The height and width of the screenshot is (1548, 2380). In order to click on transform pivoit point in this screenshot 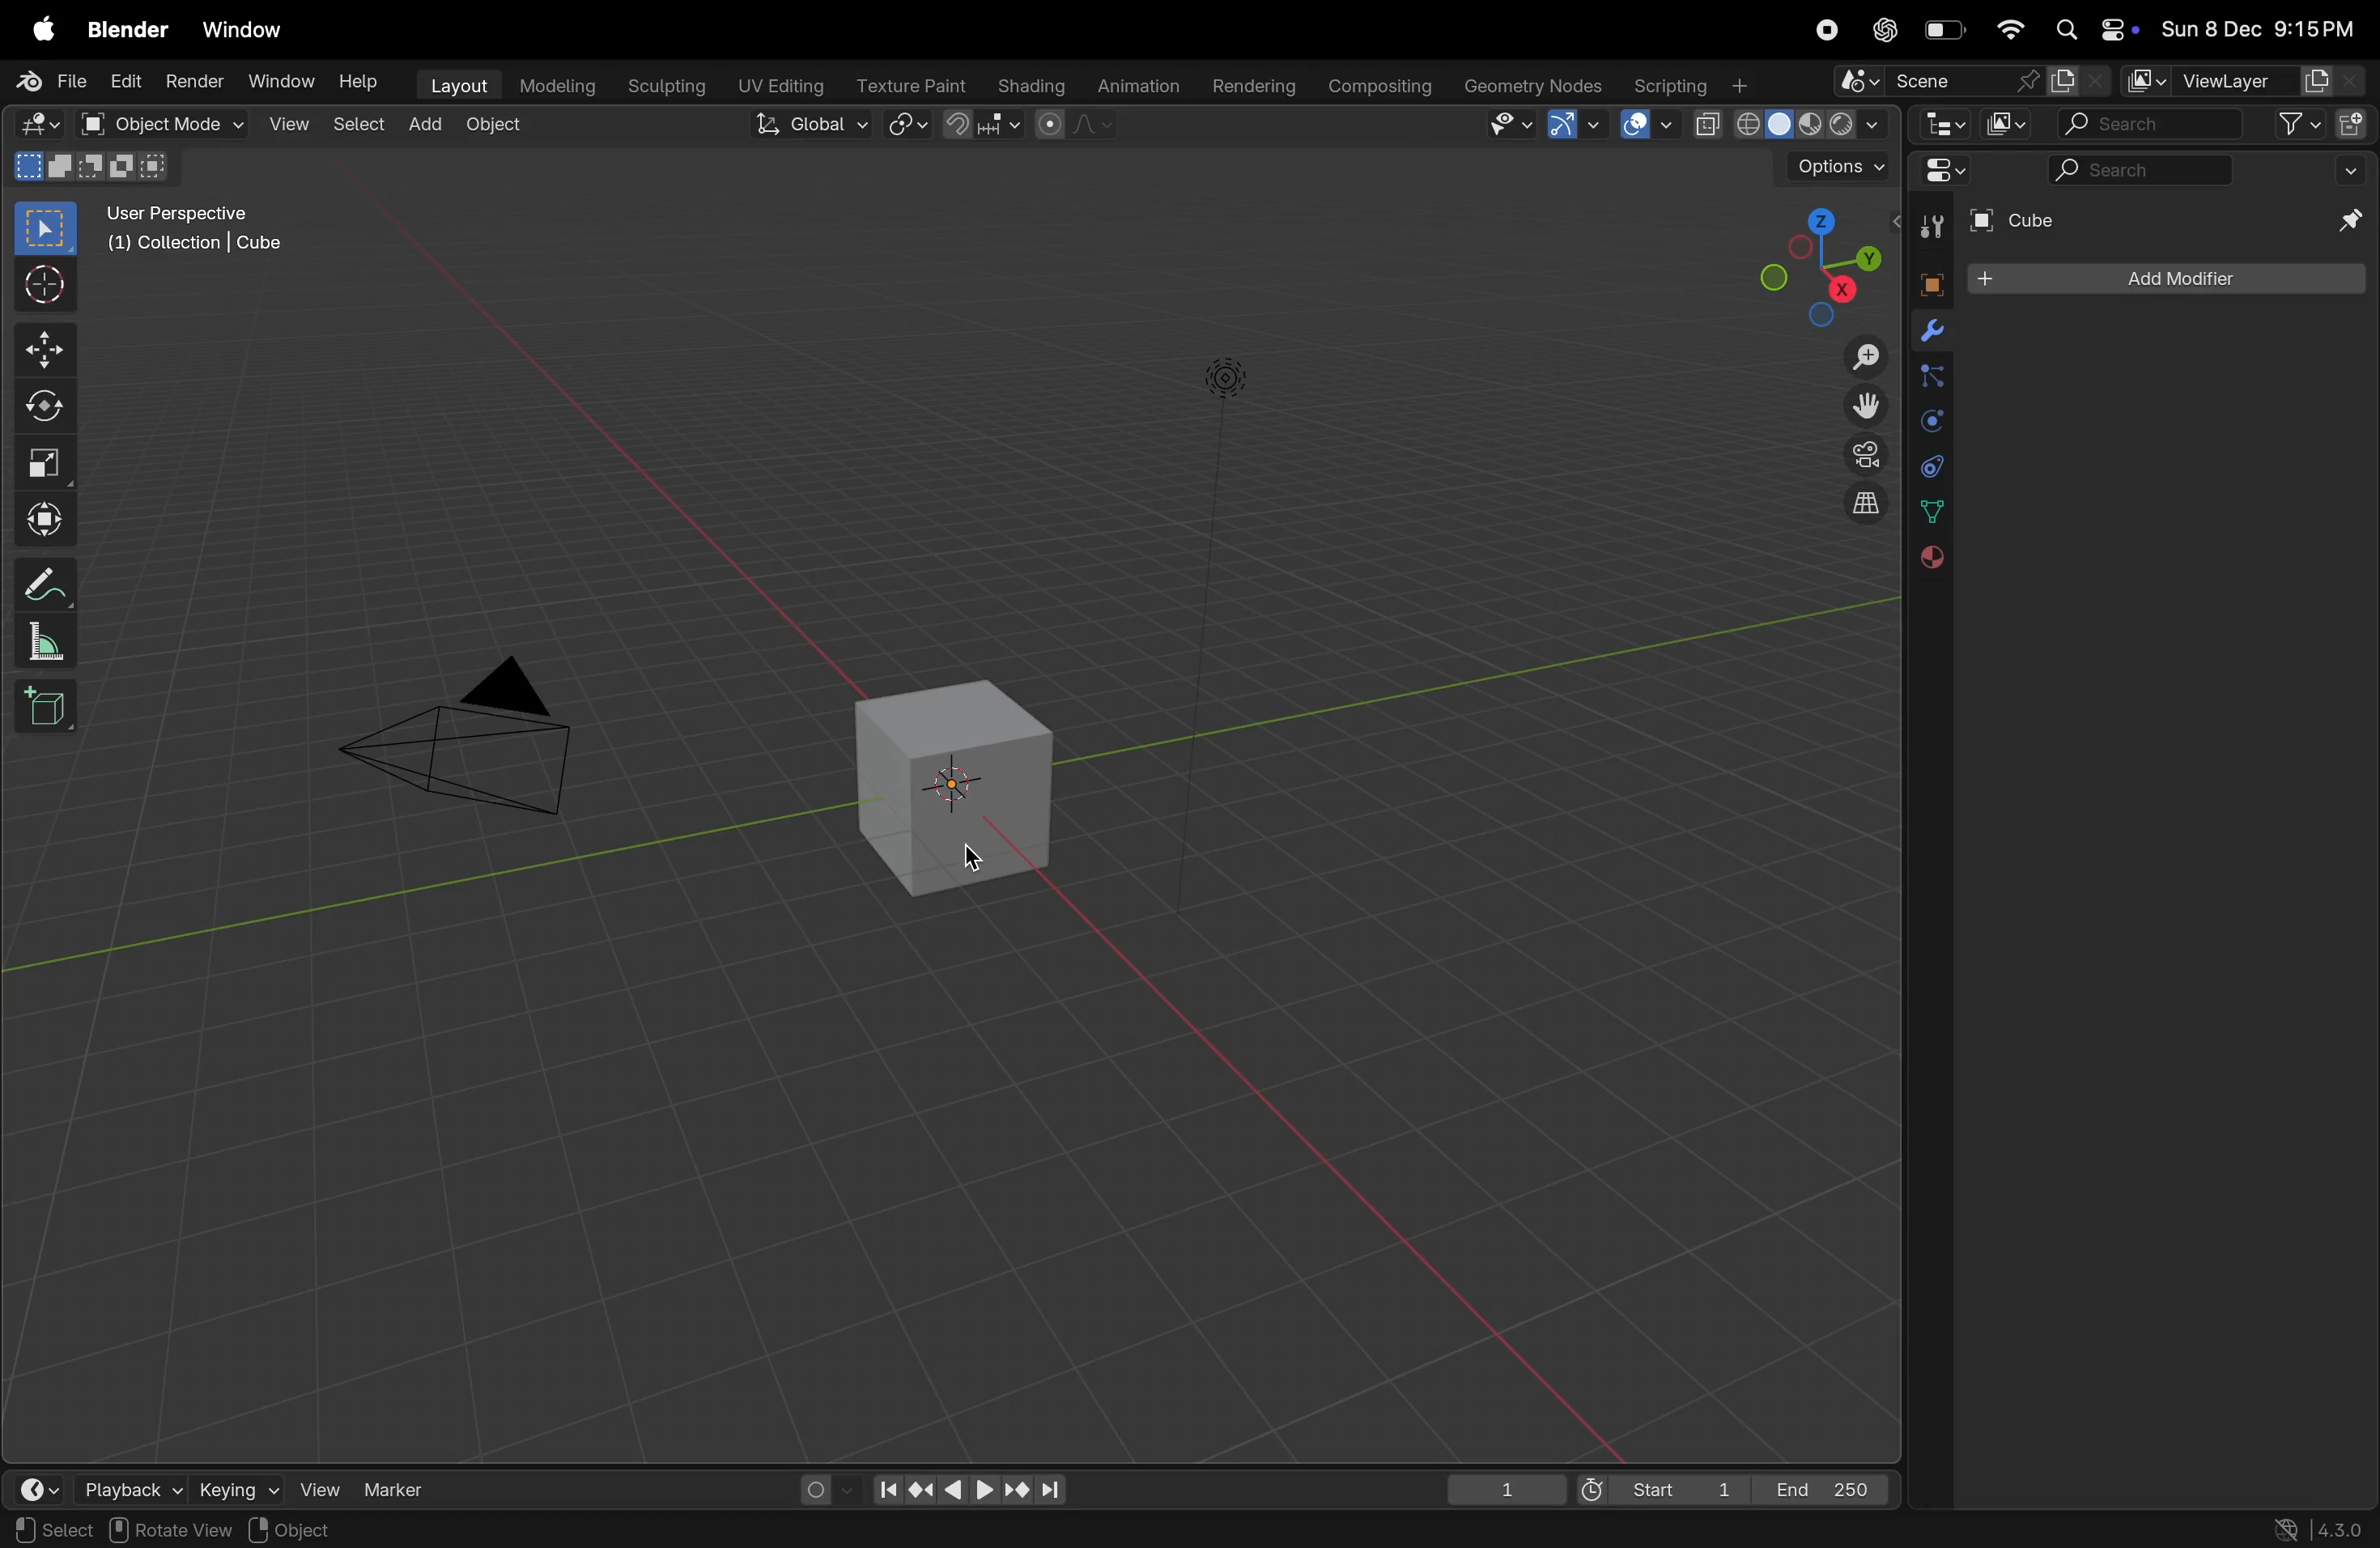, I will do `click(909, 126)`.